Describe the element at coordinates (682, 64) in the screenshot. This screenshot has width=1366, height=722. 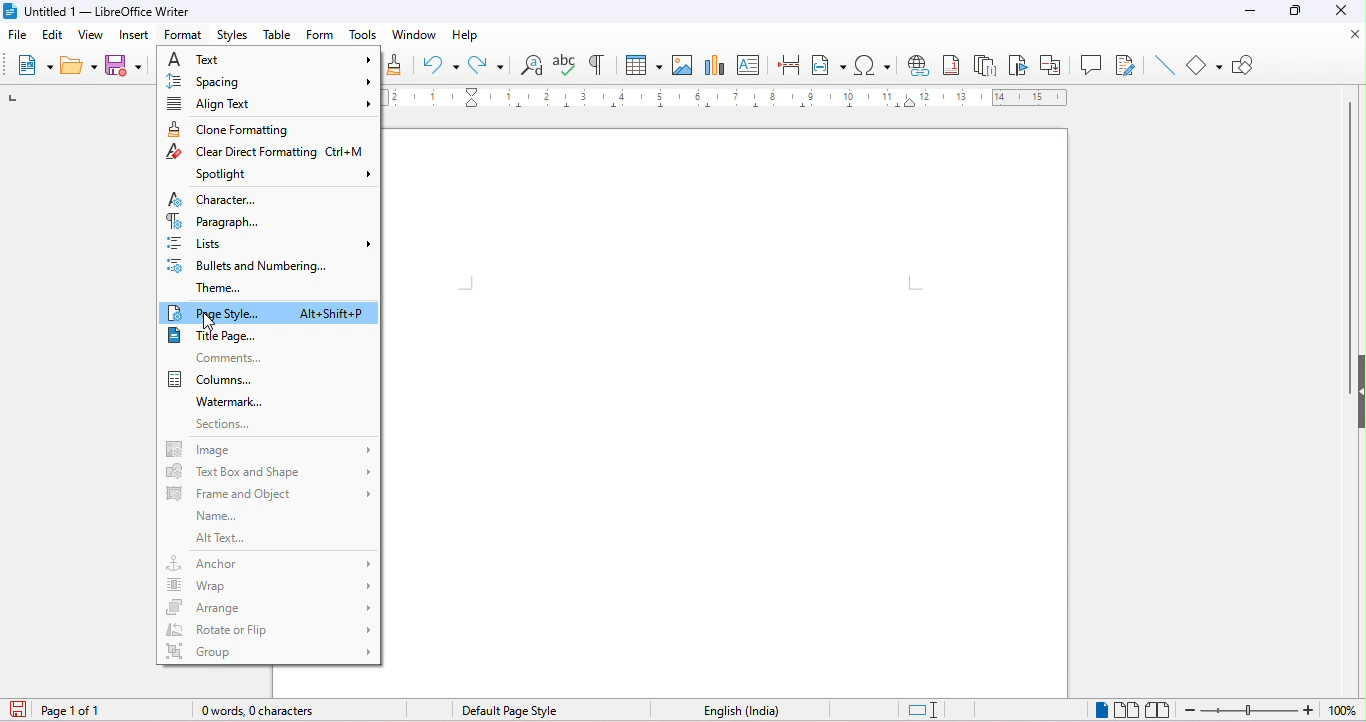
I see `insert image` at that location.